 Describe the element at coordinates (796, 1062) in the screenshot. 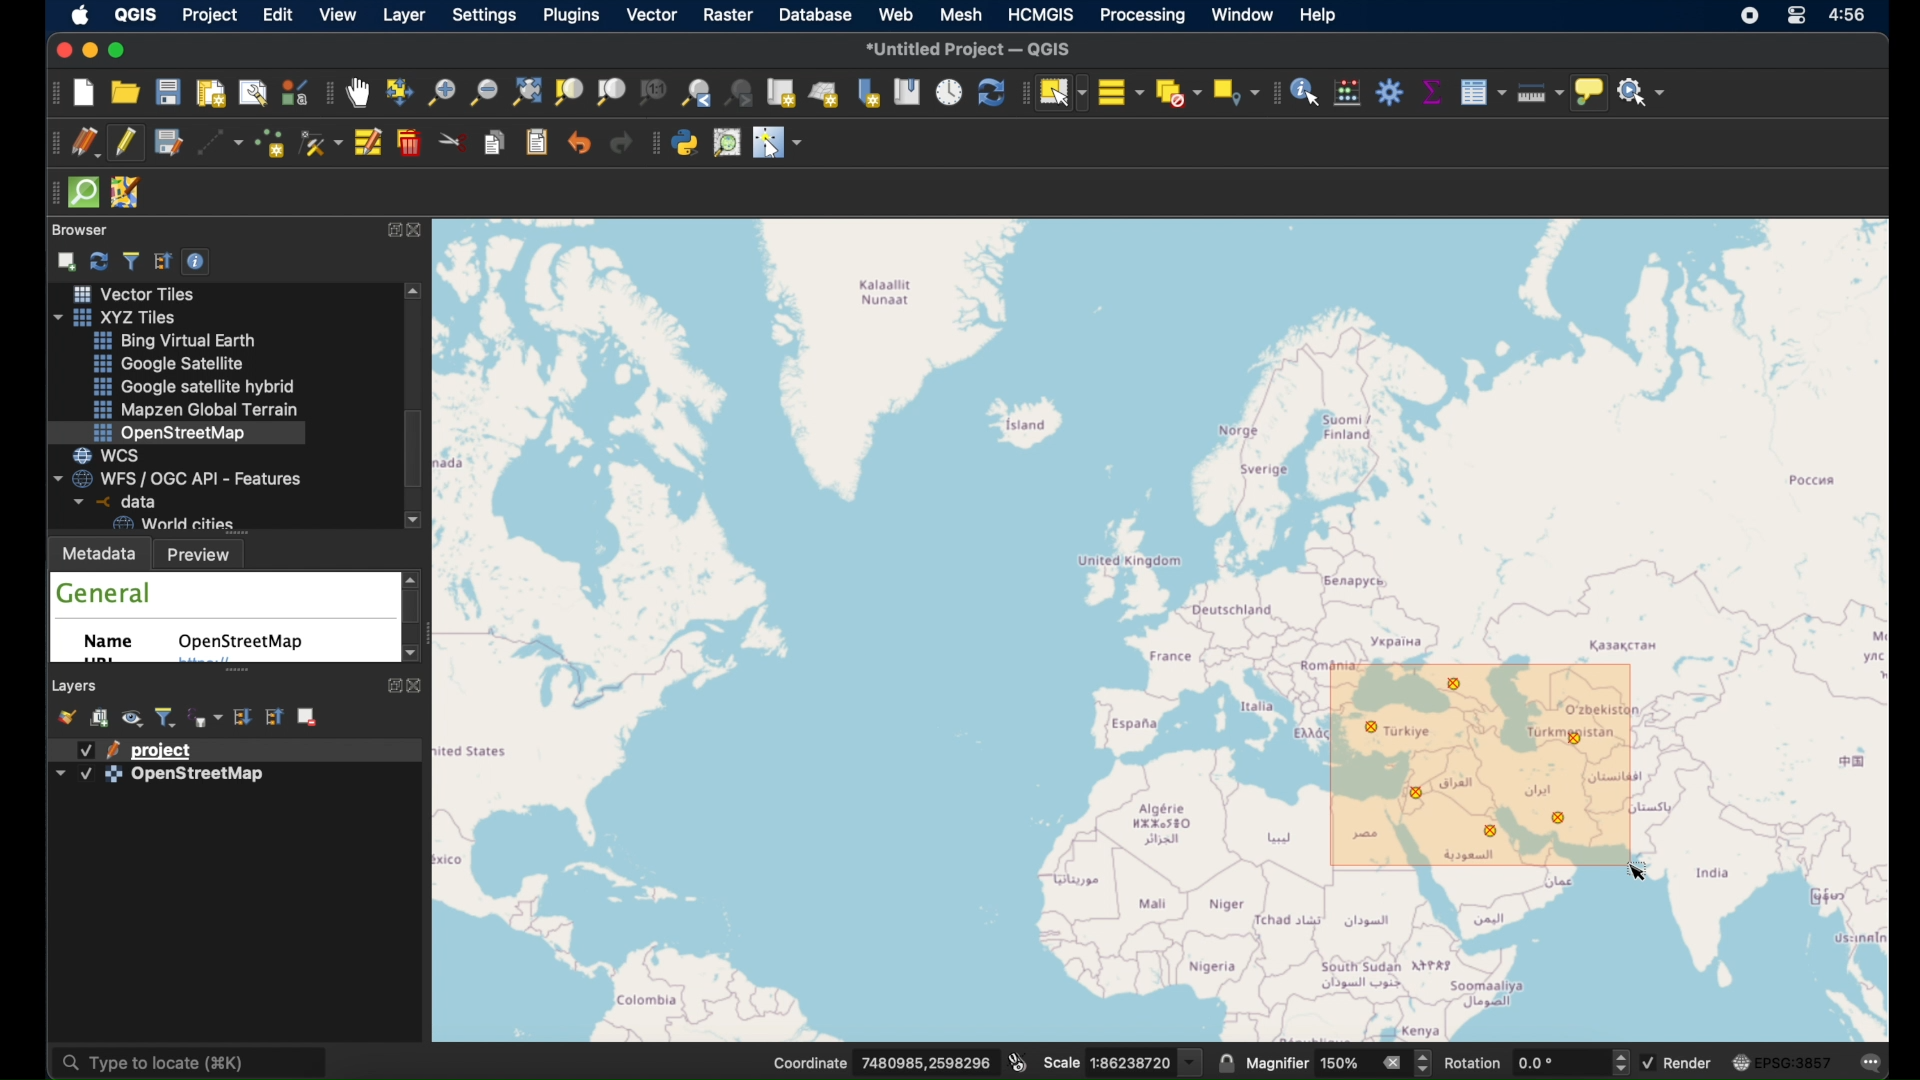

I see `Coordinate` at that location.